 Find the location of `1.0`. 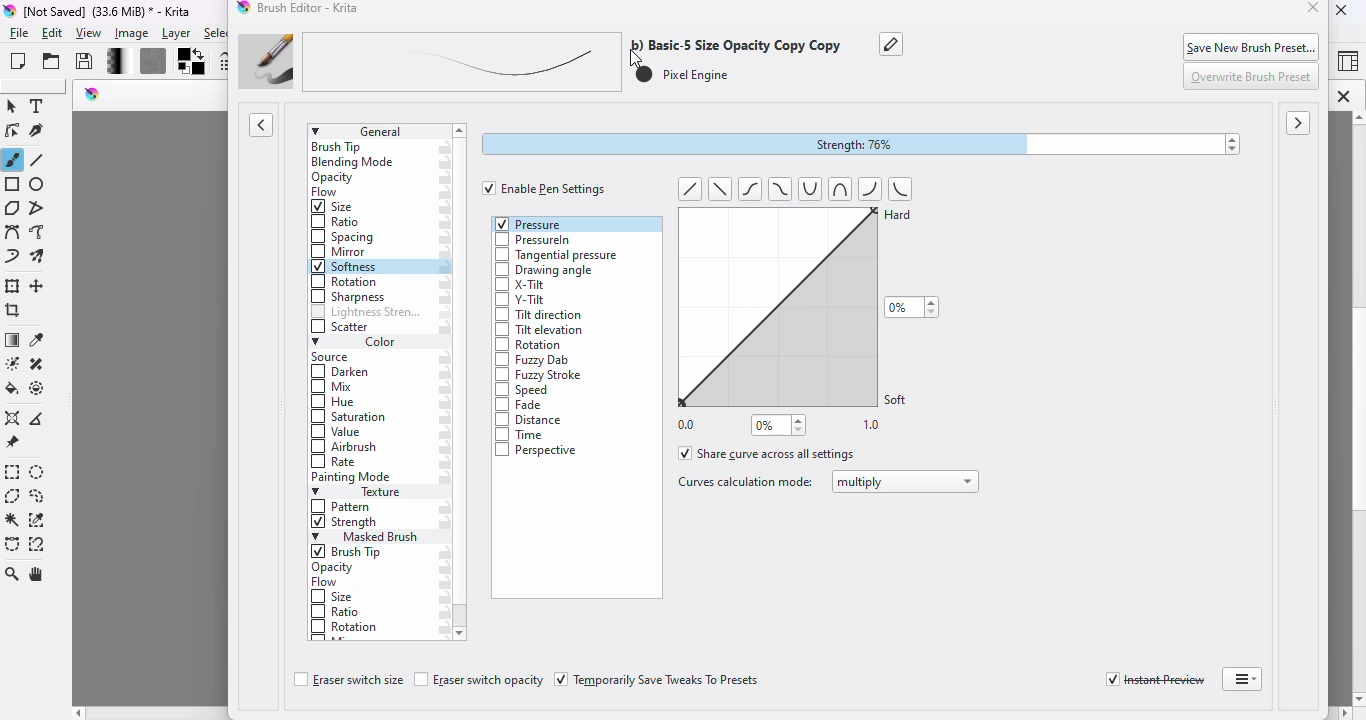

1.0 is located at coordinates (873, 426).